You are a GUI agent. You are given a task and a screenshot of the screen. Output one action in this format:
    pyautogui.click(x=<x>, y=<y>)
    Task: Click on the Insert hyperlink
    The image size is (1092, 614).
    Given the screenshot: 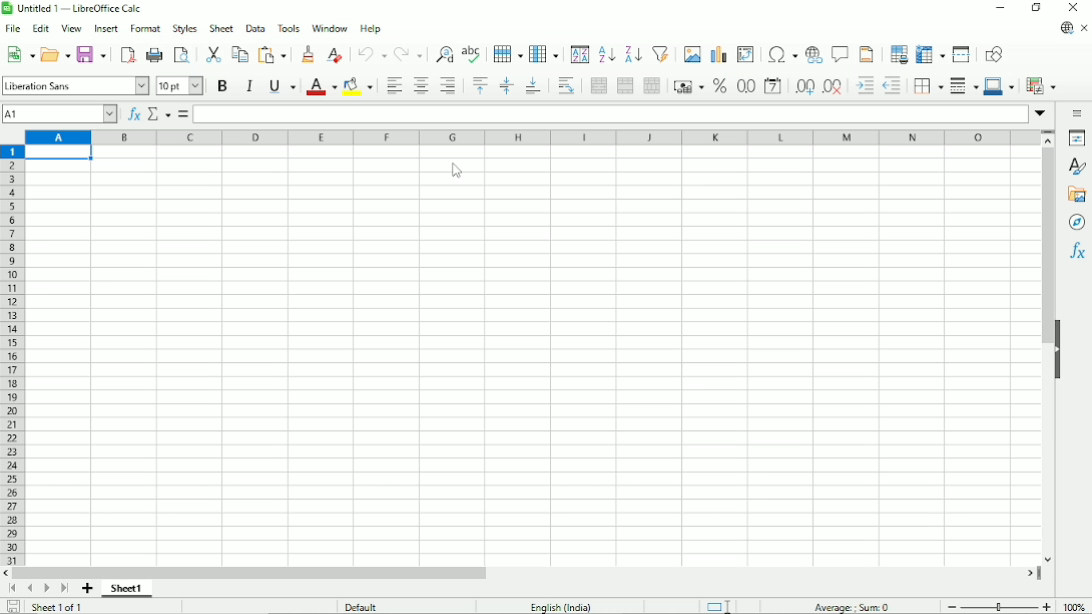 What is the action you would take?
    pyautogui.click(x=814, y=53)
    